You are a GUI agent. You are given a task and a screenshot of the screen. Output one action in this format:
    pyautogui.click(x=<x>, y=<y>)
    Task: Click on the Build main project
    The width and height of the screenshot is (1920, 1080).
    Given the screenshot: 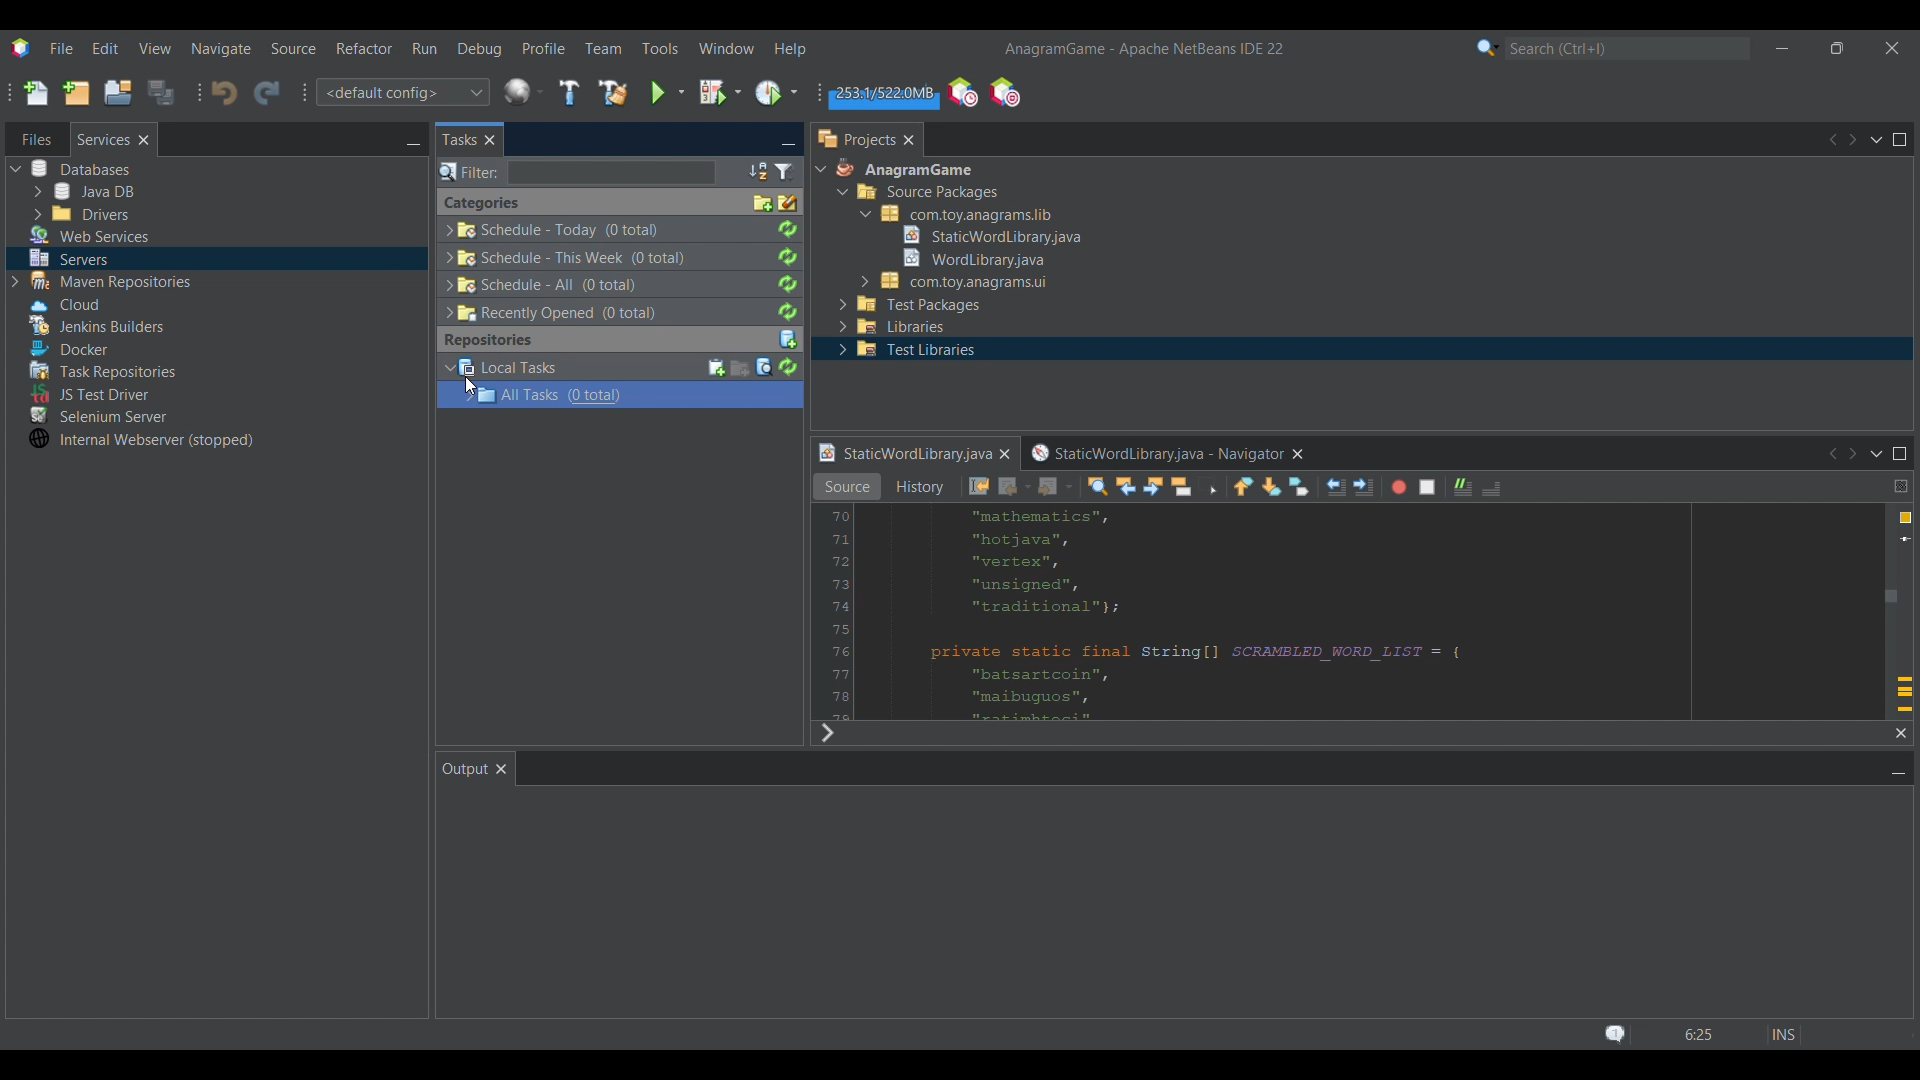 What is the action you would take?
    pyautogui.click(x=569, y=92)
    